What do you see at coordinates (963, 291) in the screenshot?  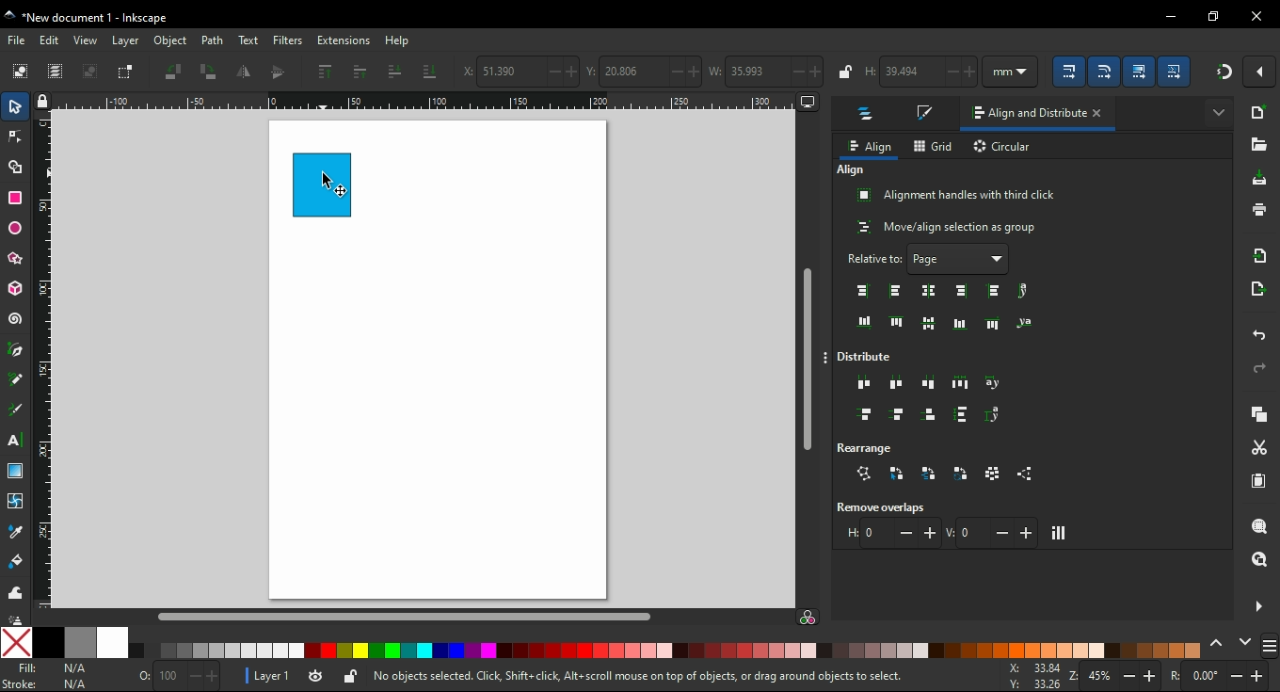 I see `align right edges` at bounding box center [963, 291].